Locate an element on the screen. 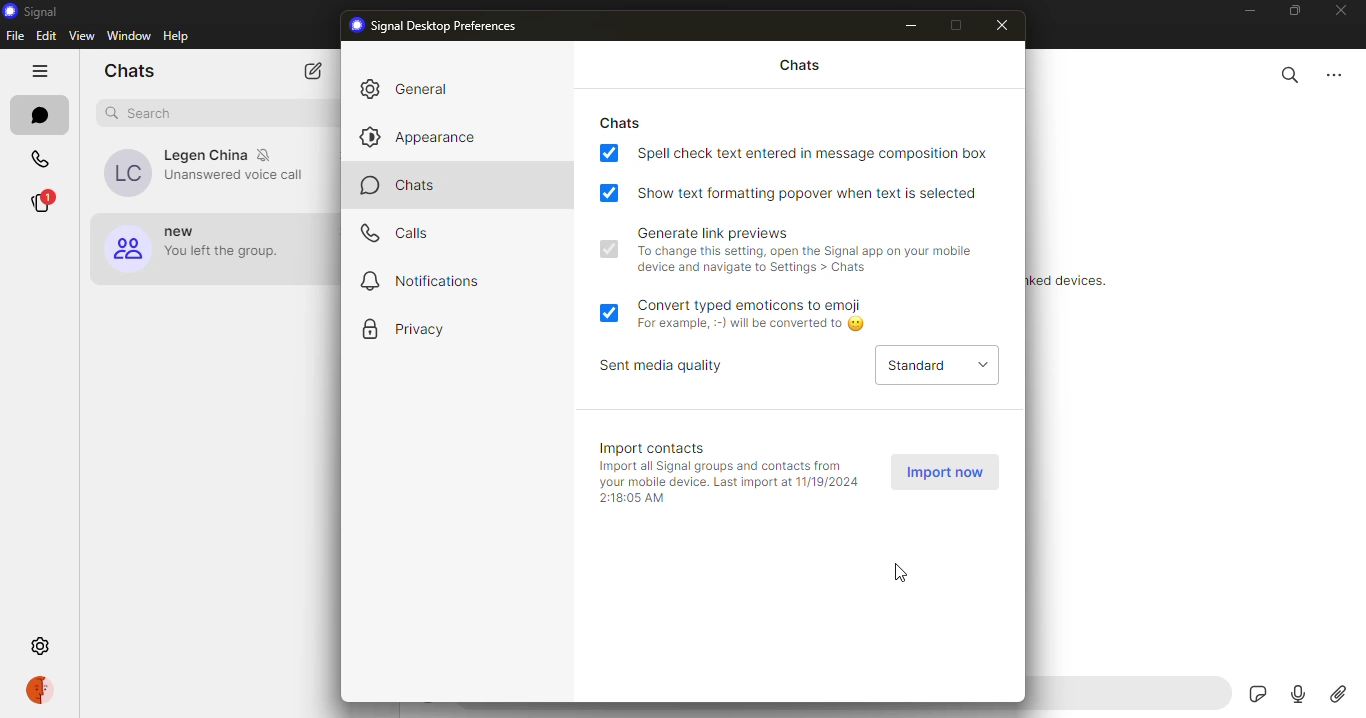  chats is located at coordinates (129, 70).